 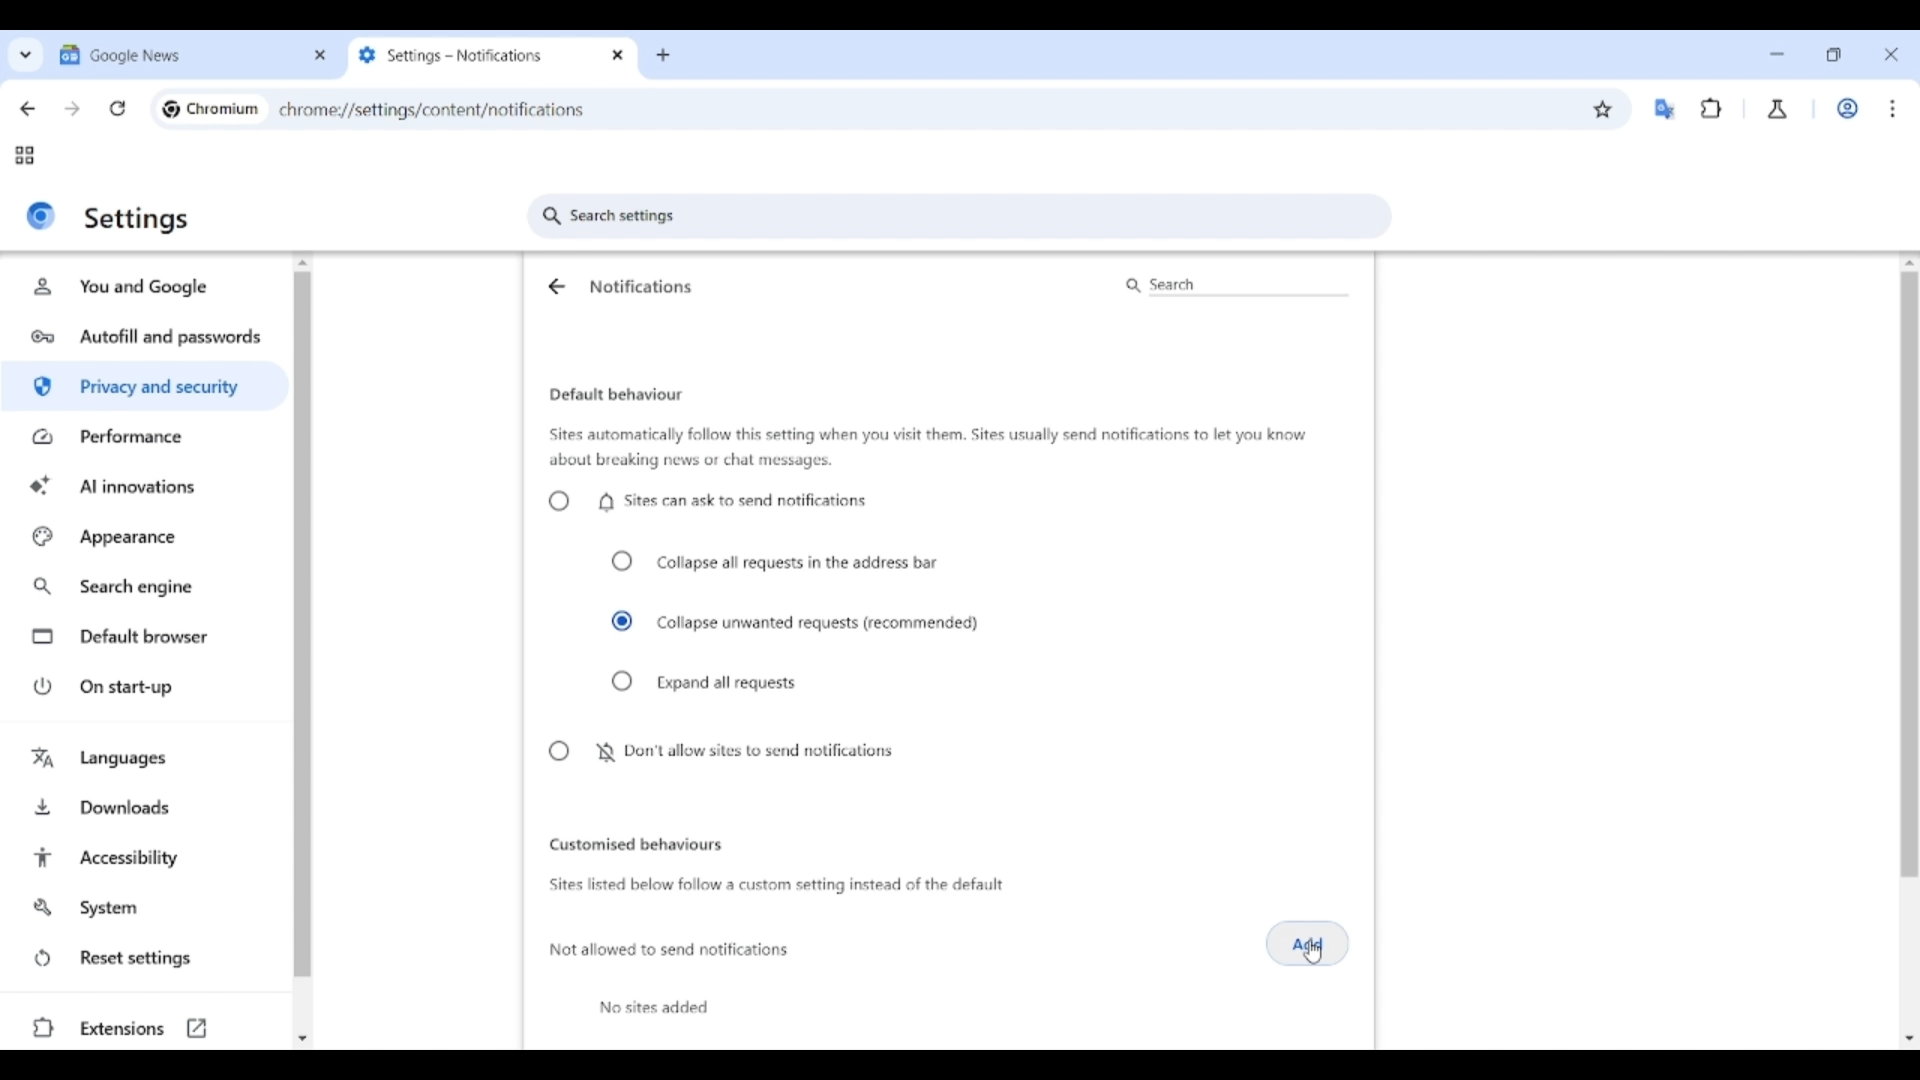 I want to click on Chromium, so click(x=223, y=108).